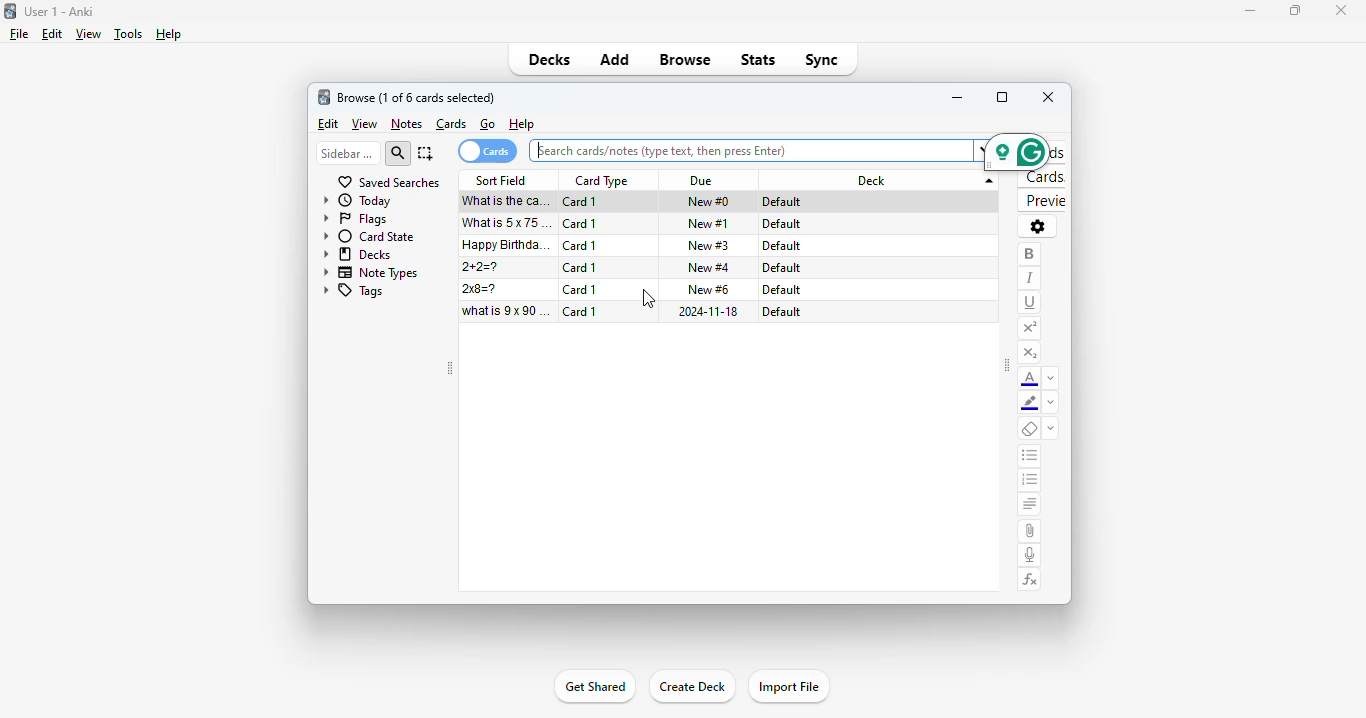 This screenshot has width=1366, height=718. Describe the element at coordinates (450, 369) in the screenshot. I see `toggle sidebar` at that location.